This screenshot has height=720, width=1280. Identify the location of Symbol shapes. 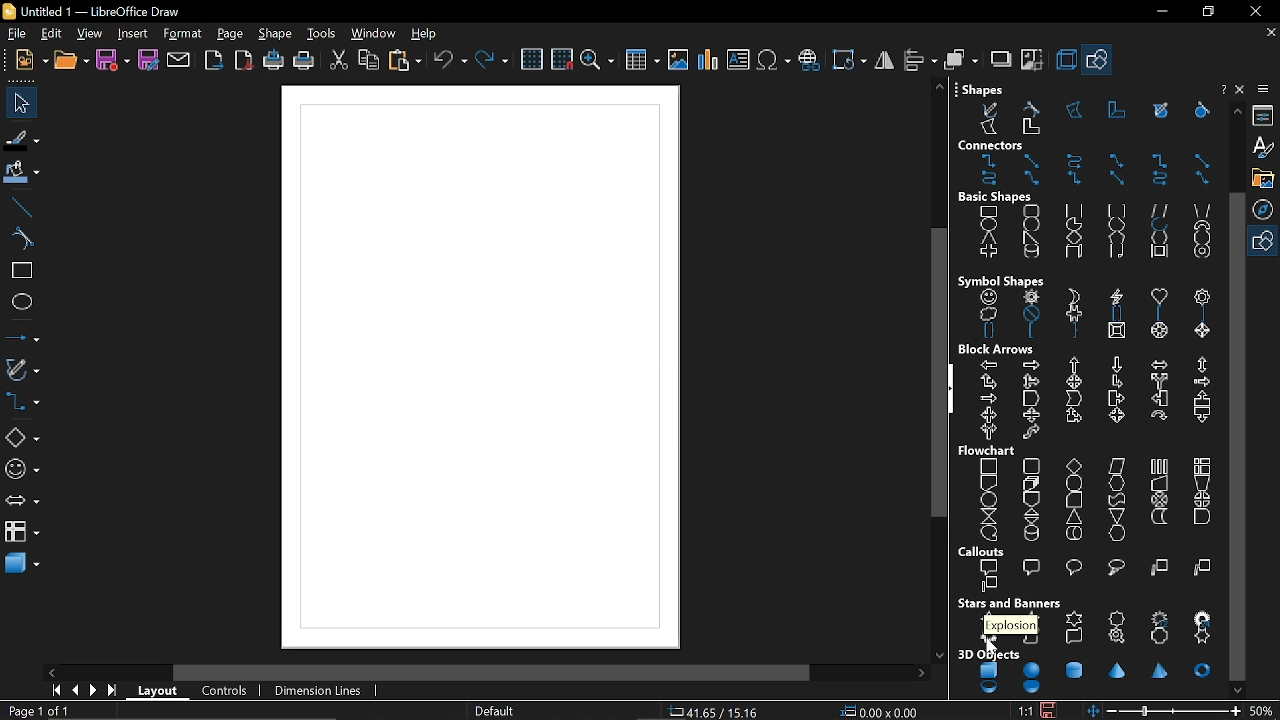
(1084, 305).